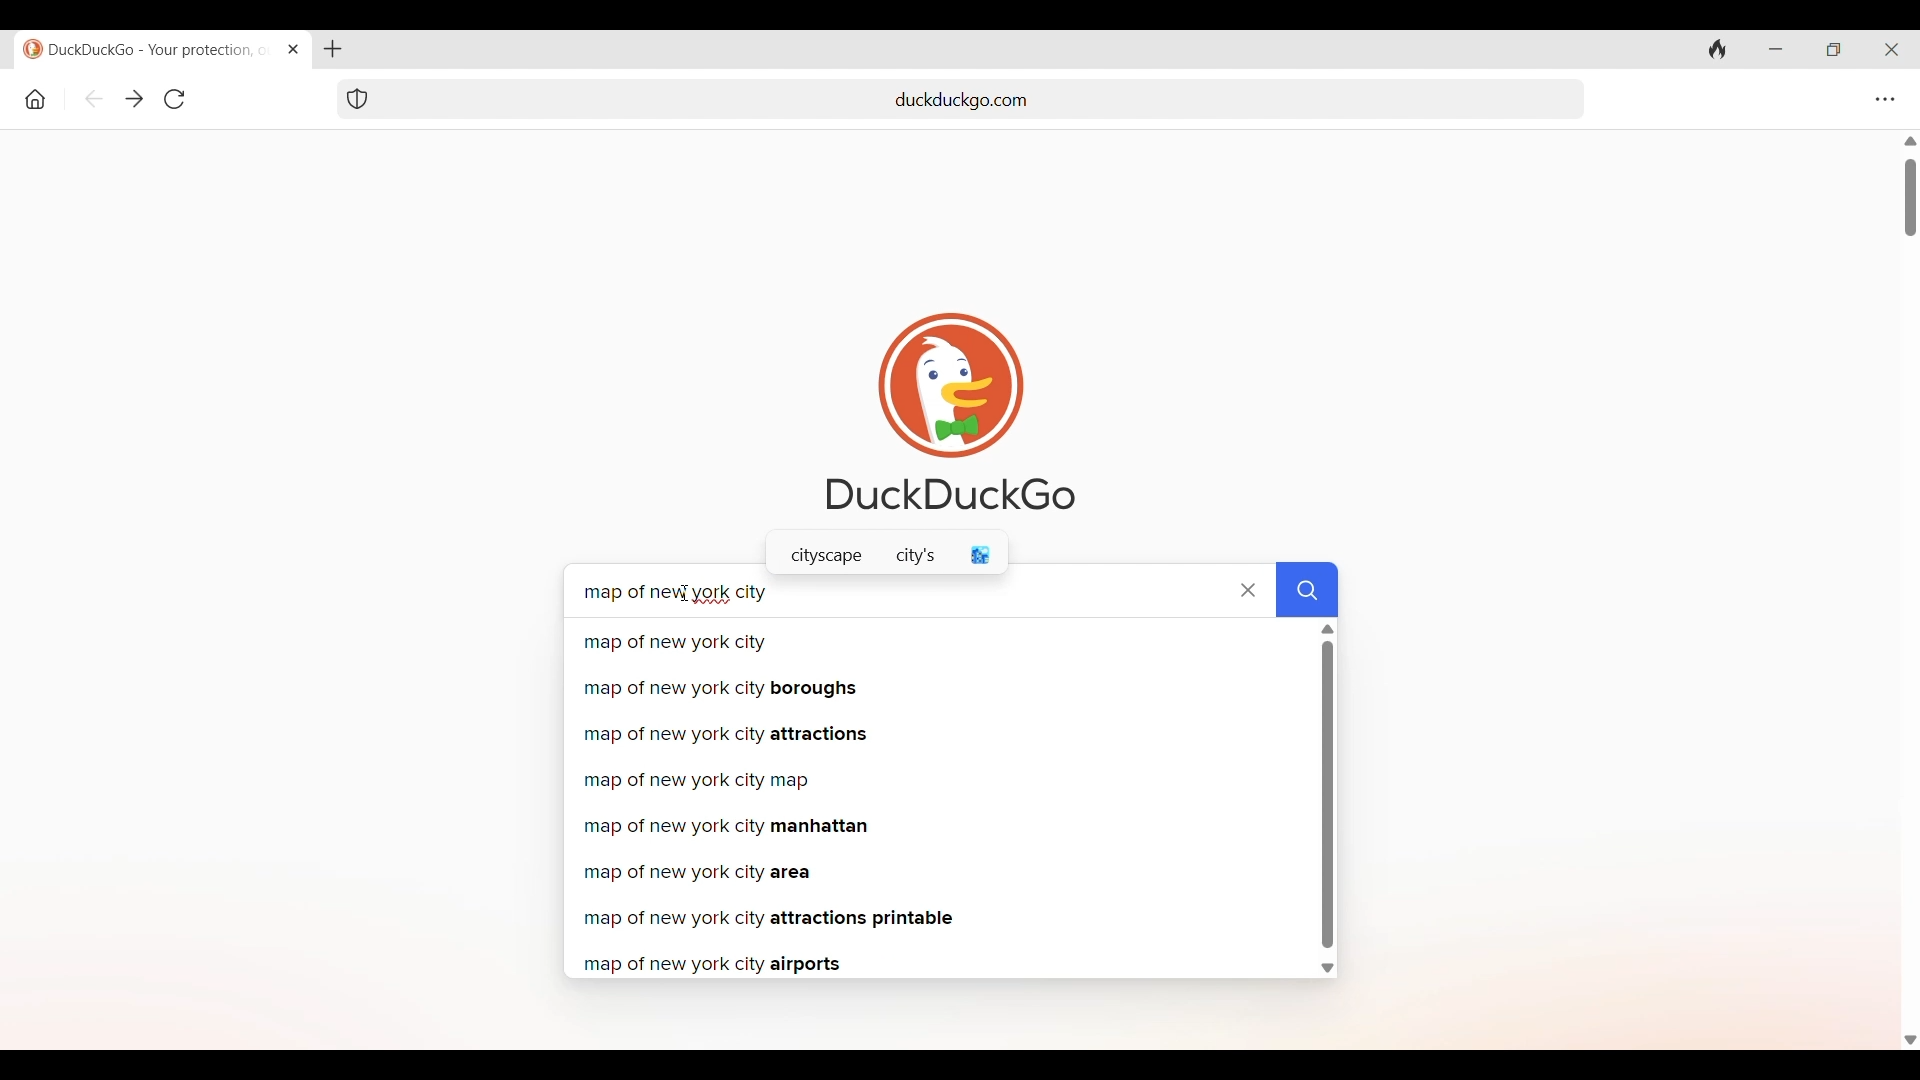 The image size is (1920, 1080). What do you see at coordinates (936, 735) in the screenshot?
I see `map of new york city attractions` at bounding box center [936, 735].